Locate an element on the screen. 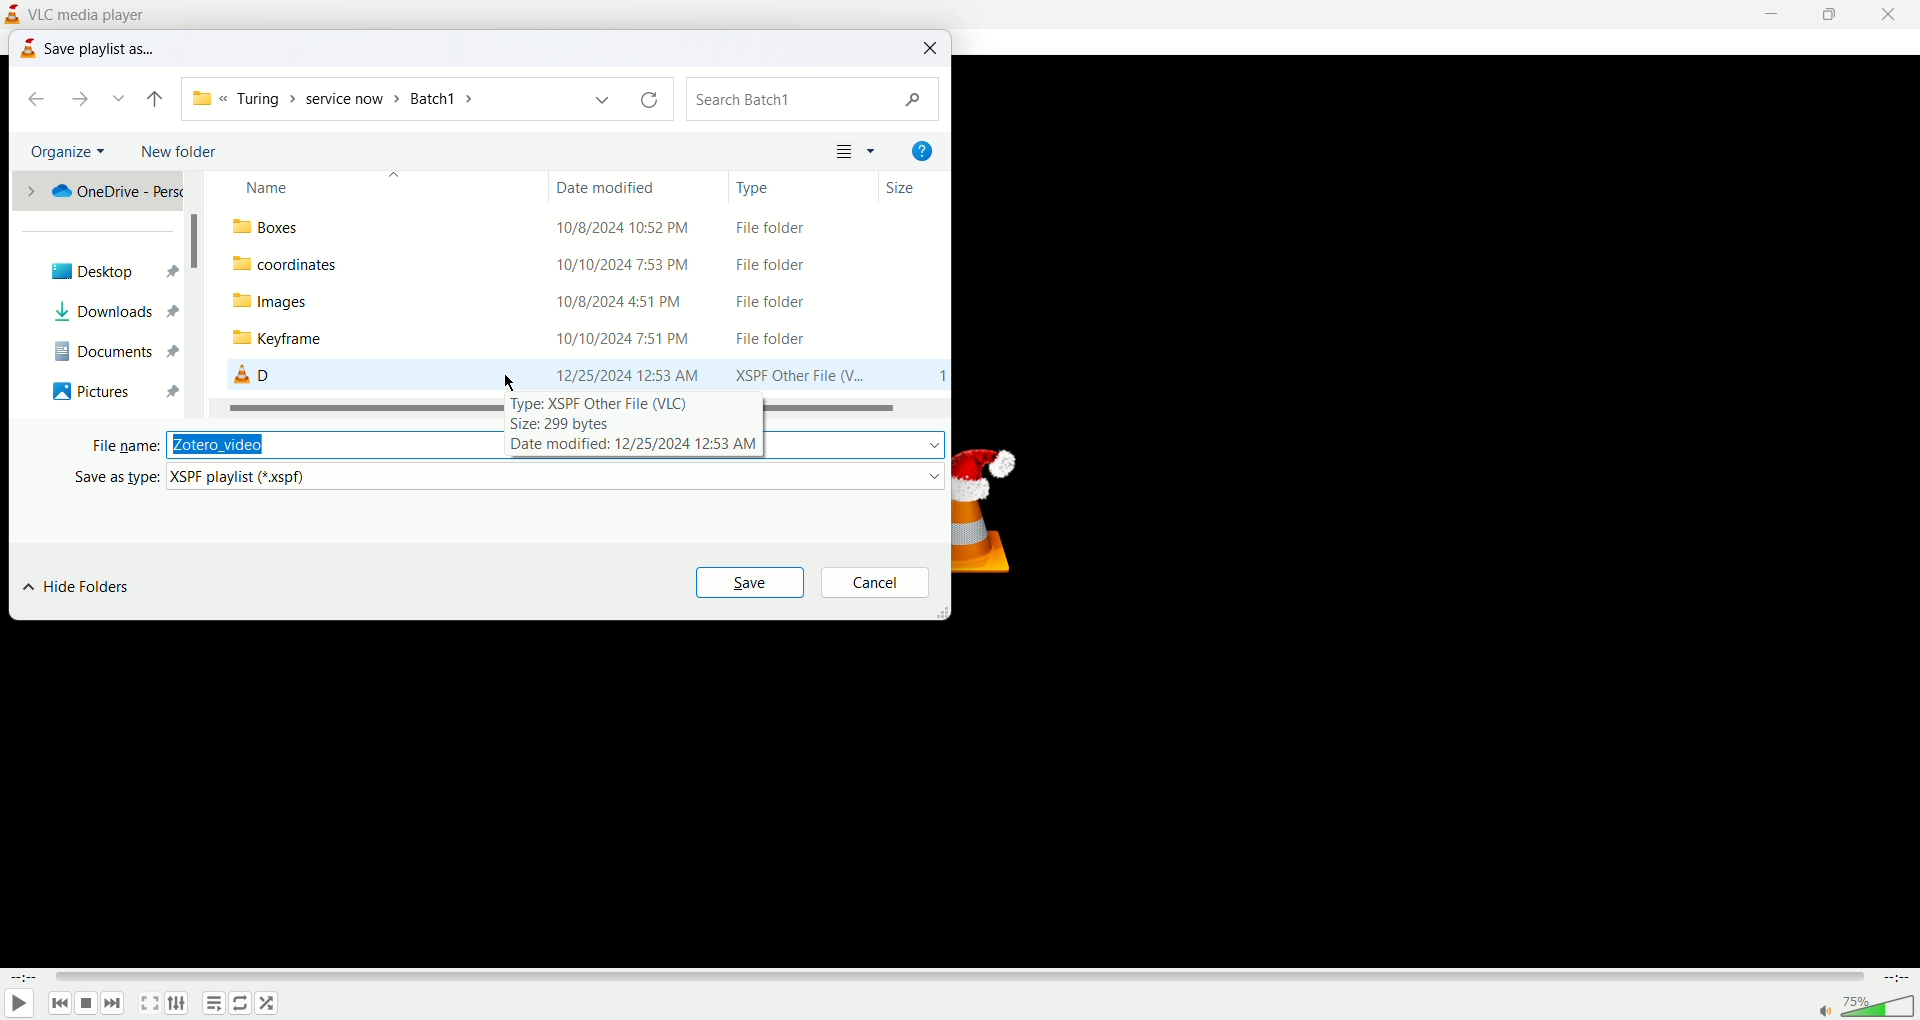 This screenshot has width=1920, height=1020. search is located at coordinates (814, 100).